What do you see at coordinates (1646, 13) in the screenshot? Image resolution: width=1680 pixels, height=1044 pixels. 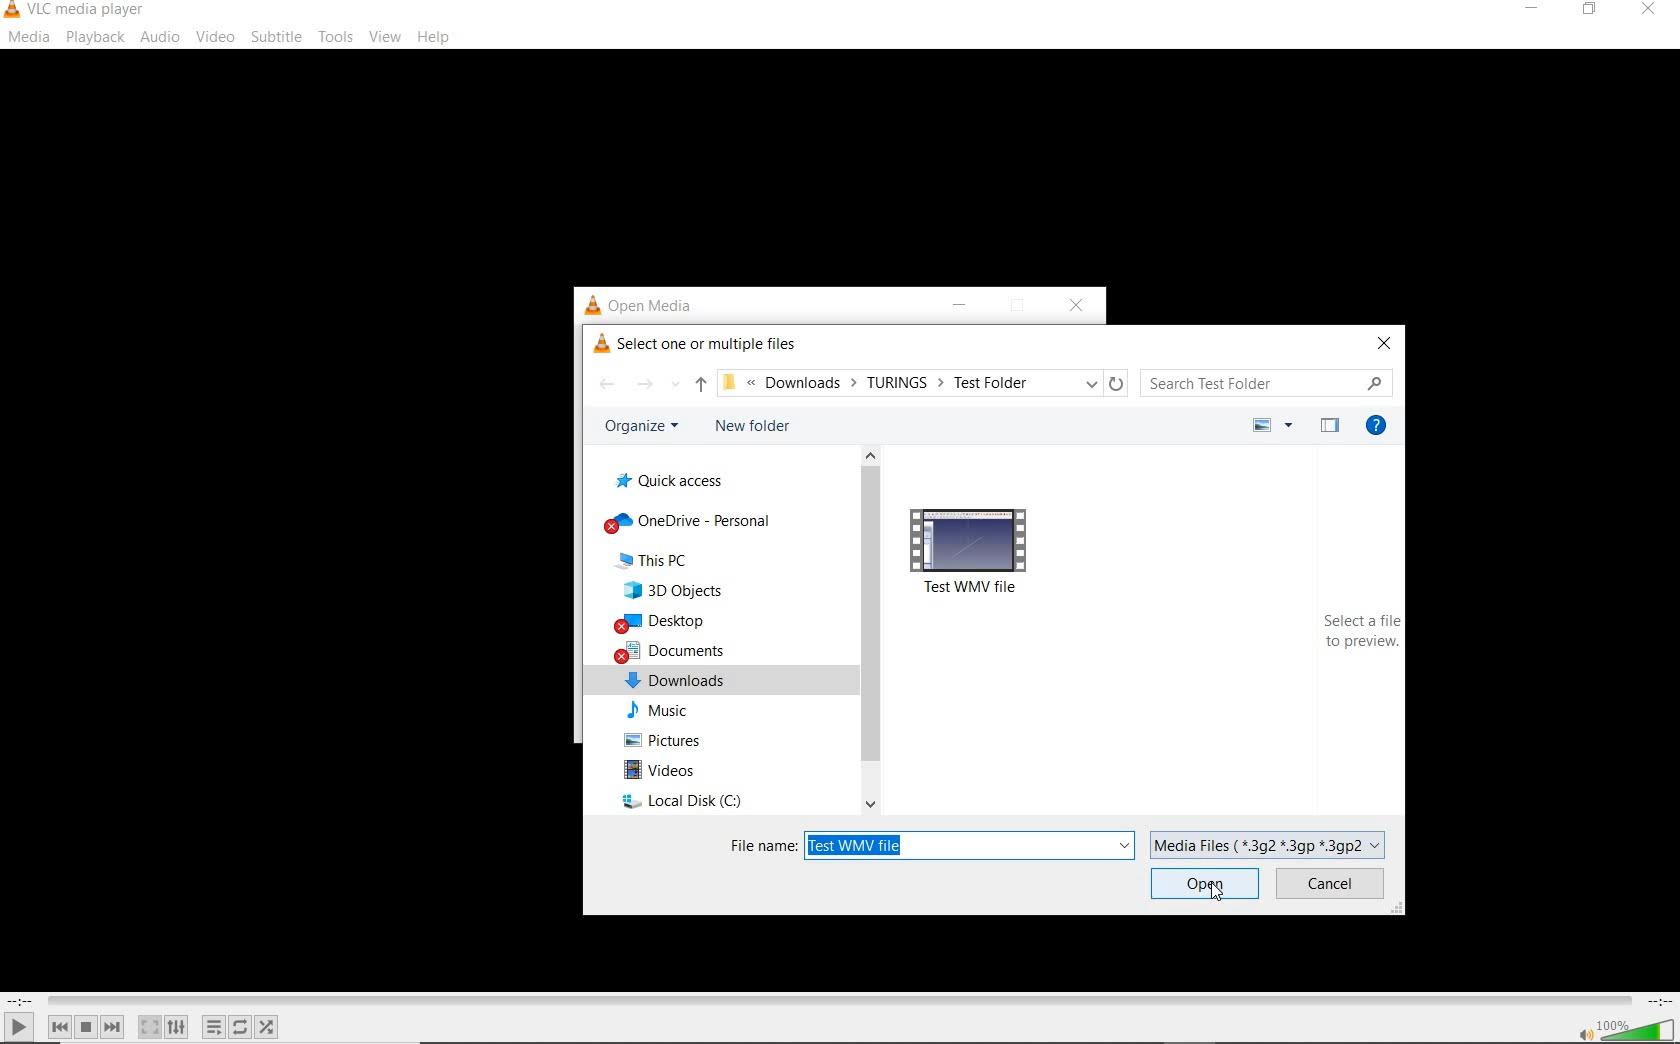 I see `close` at bounding box center [1646, 13].